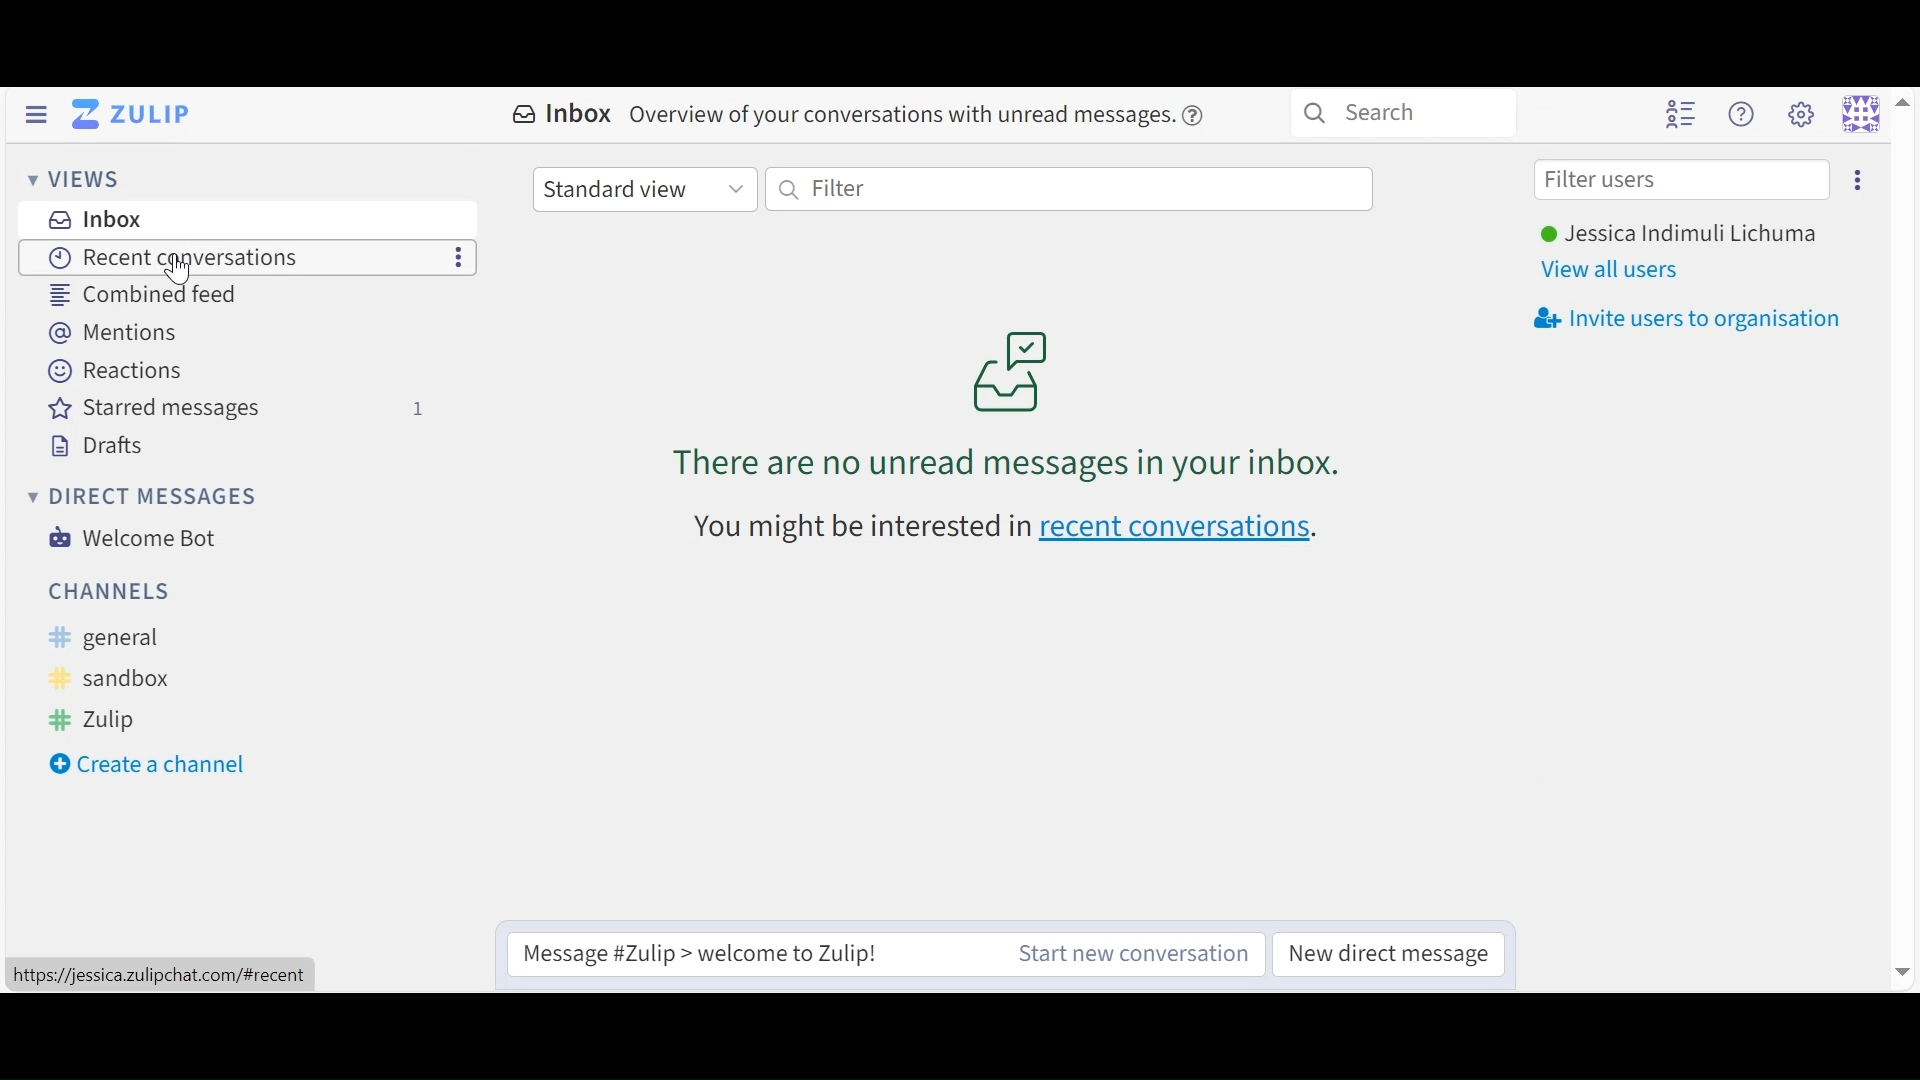 This screenshot has height=1080, width=1920. I want to click on Views, so click(73, 178).